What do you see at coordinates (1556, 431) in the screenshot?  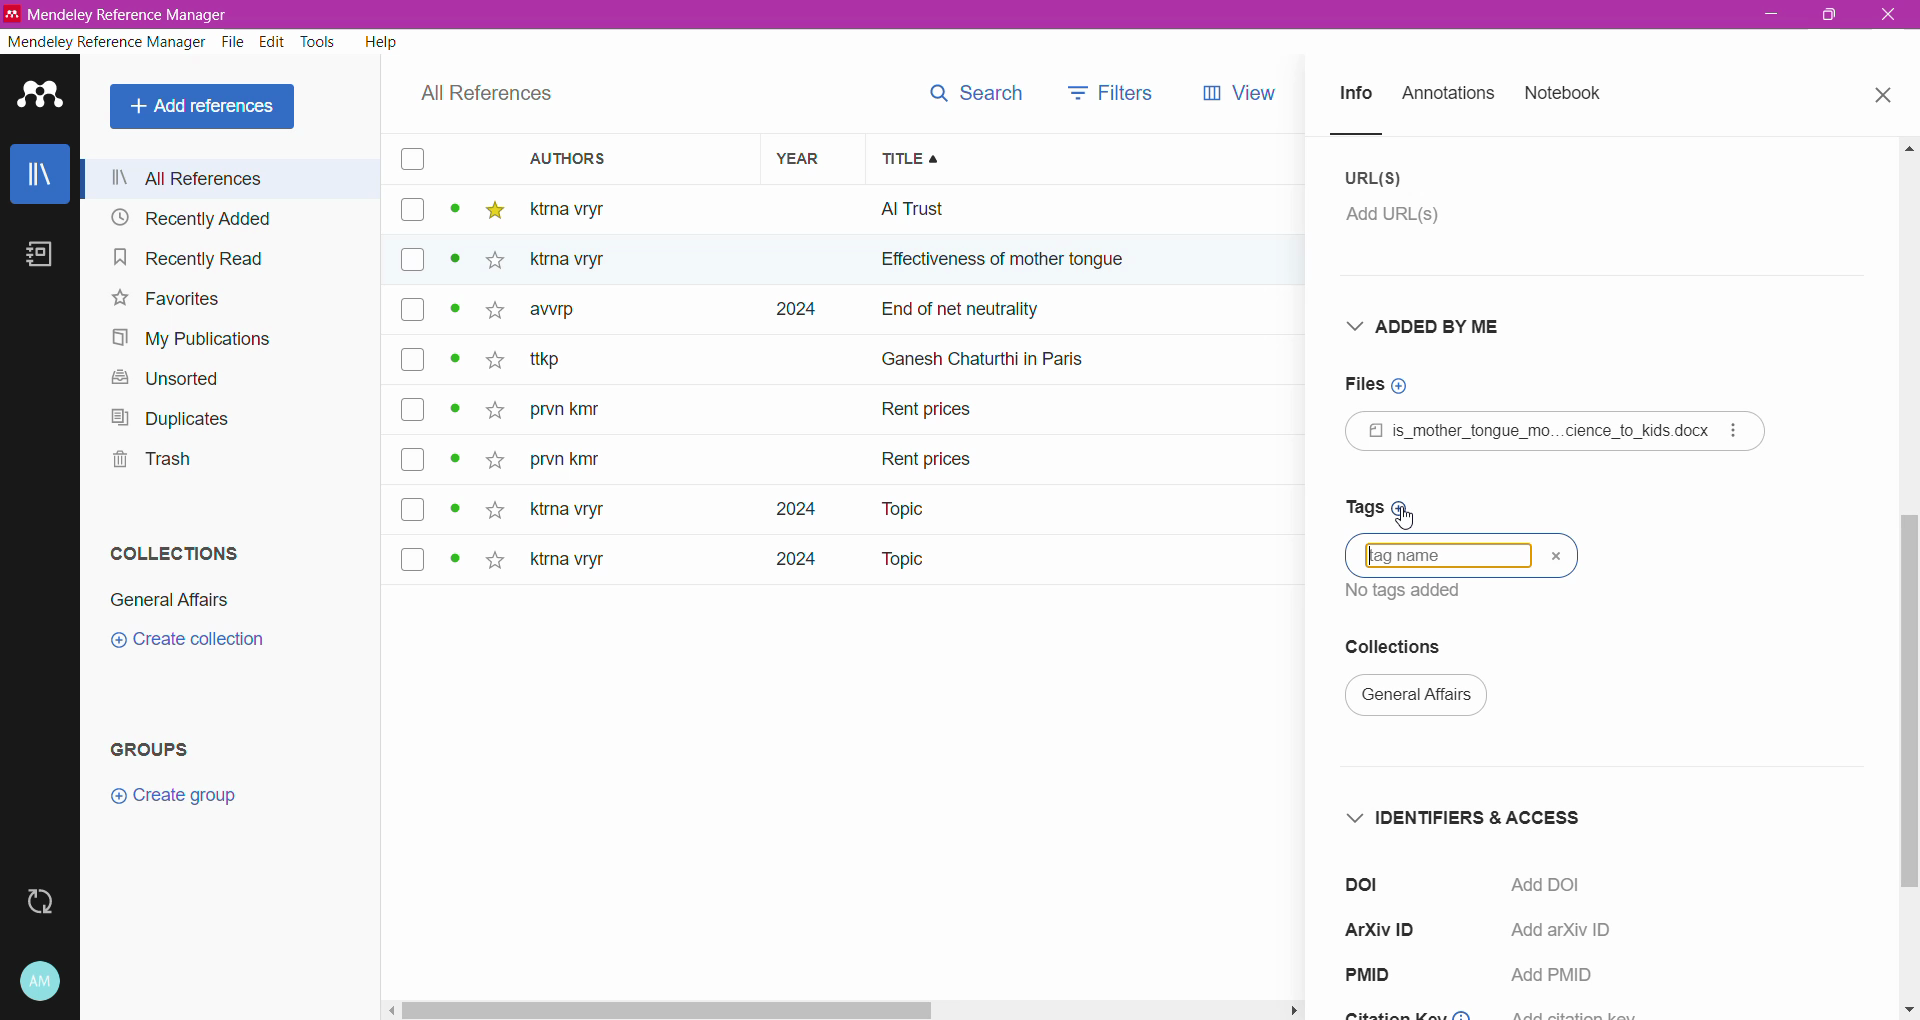 I see `Reference File ` at bounding box center [1556, 431].